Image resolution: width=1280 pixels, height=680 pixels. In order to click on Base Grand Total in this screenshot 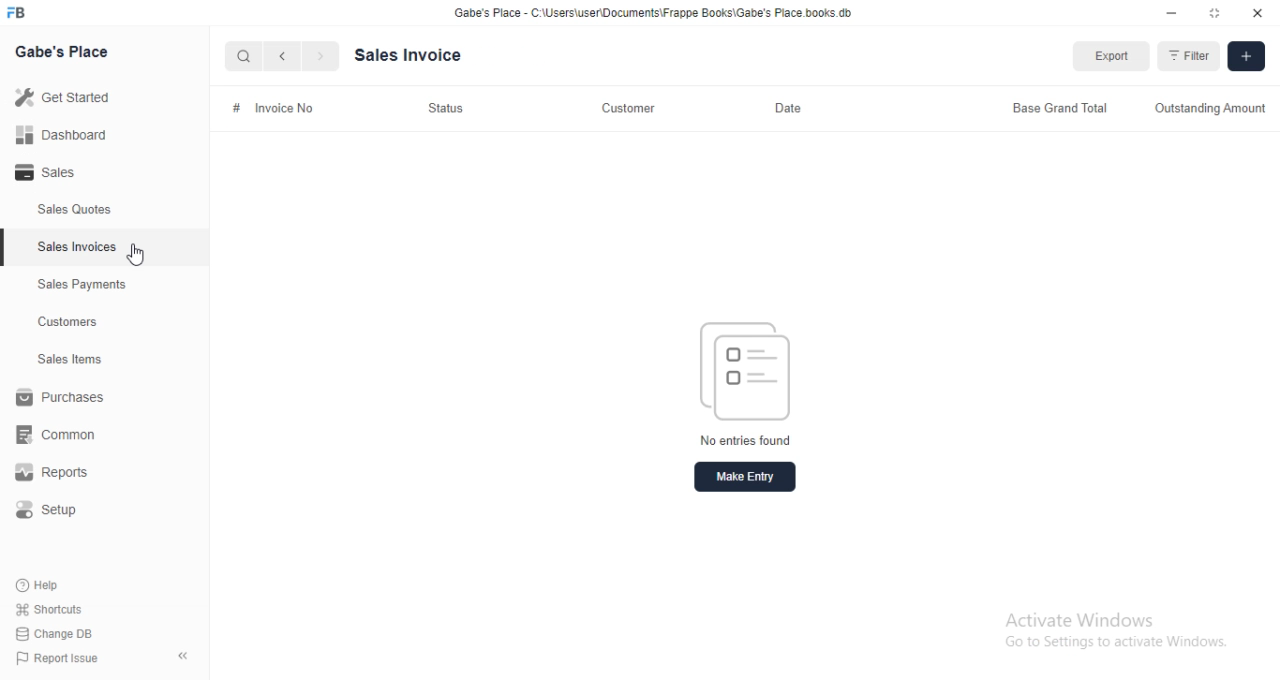, I will do `click(1061, 109)`.